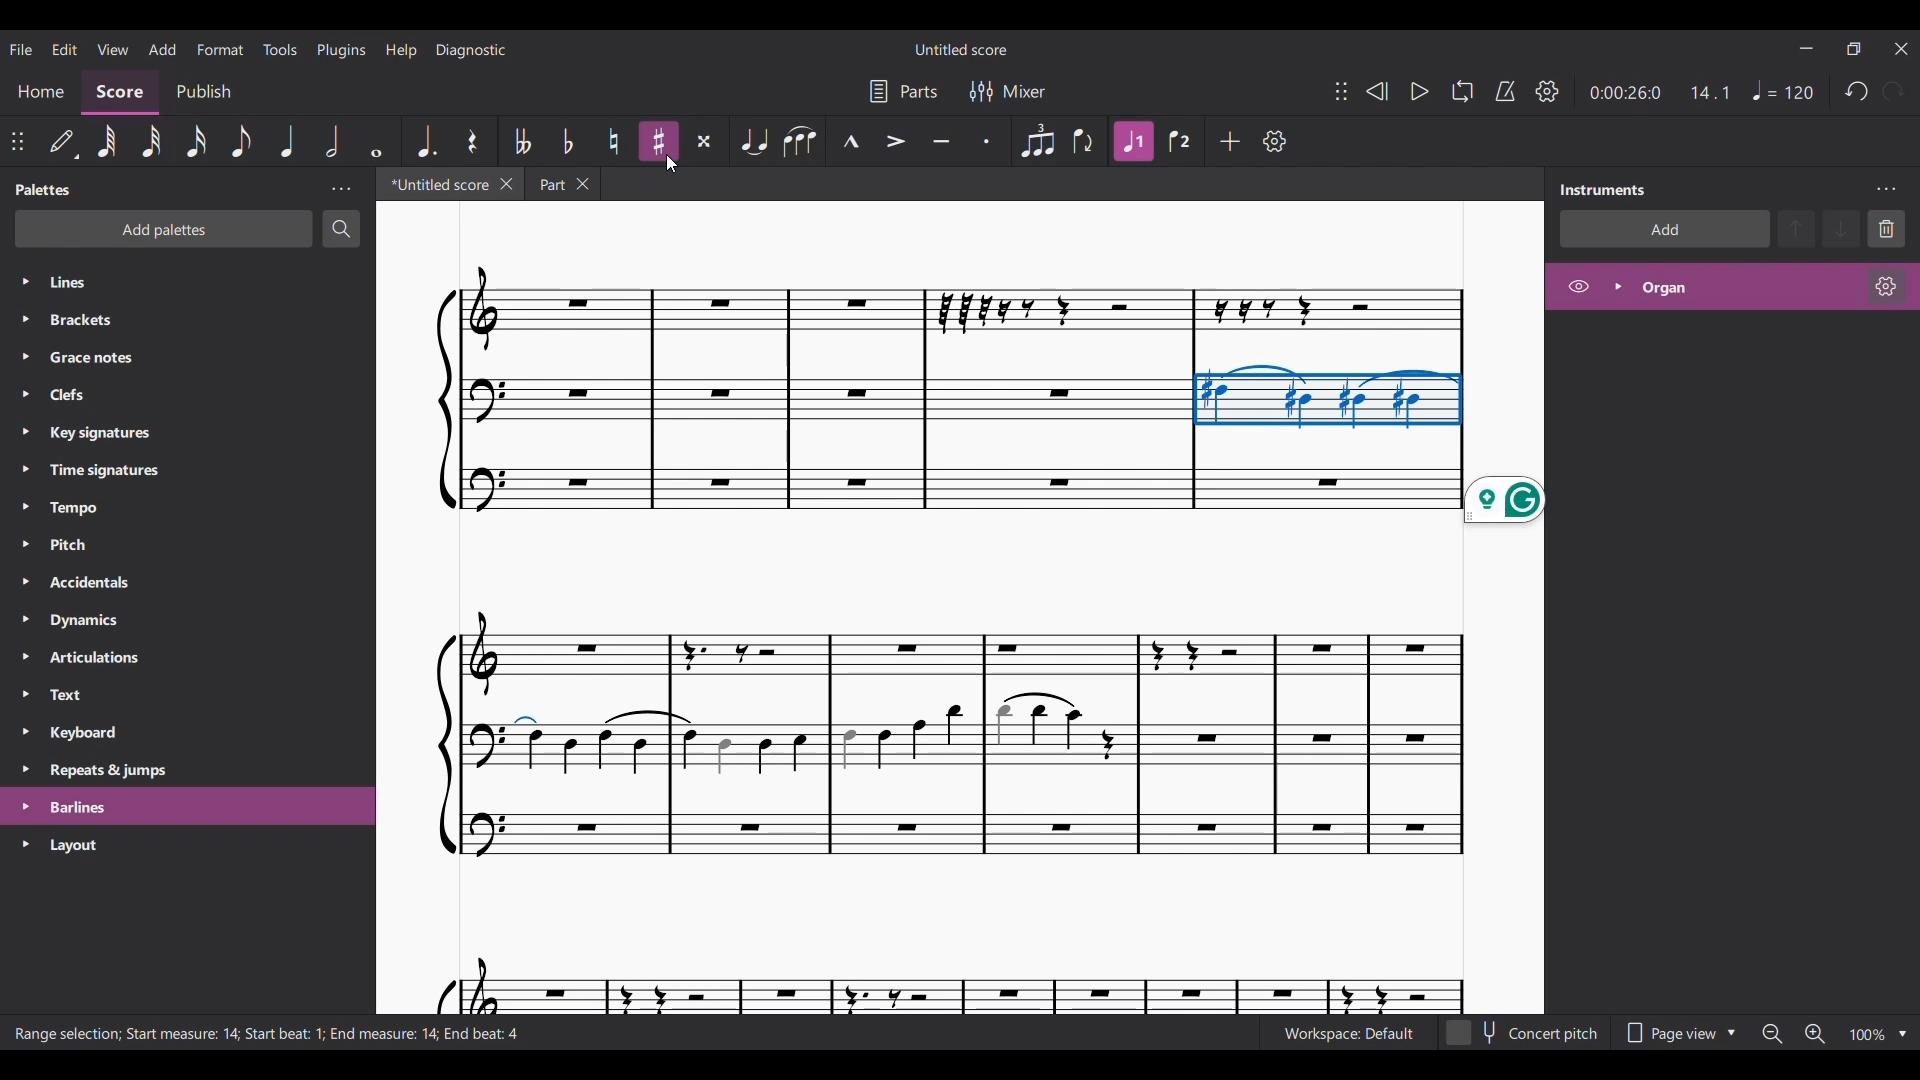 The image size is (1920, 1080). Describe the element at coordinates (1771, 1034) in the screenshot. I see `Zoom out` at that location.